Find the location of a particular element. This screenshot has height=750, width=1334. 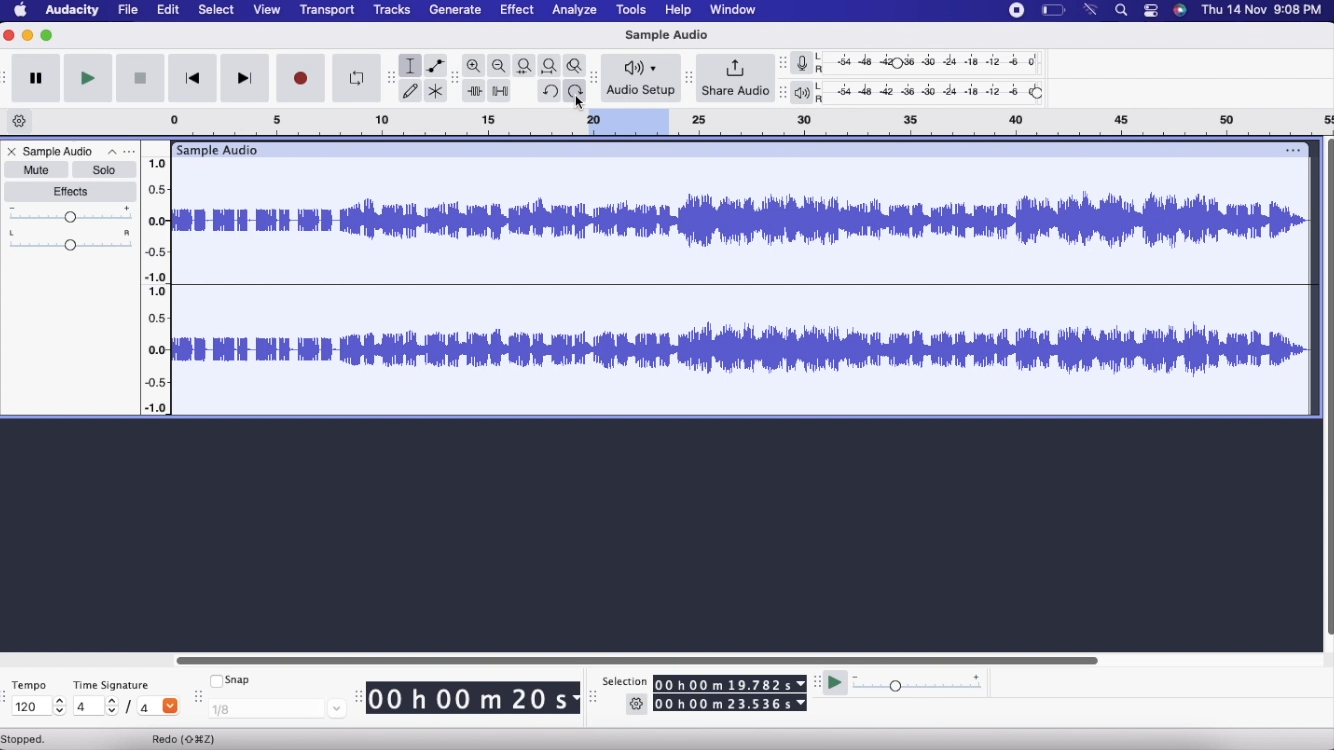

Mute is located at coordinates (37, 170).